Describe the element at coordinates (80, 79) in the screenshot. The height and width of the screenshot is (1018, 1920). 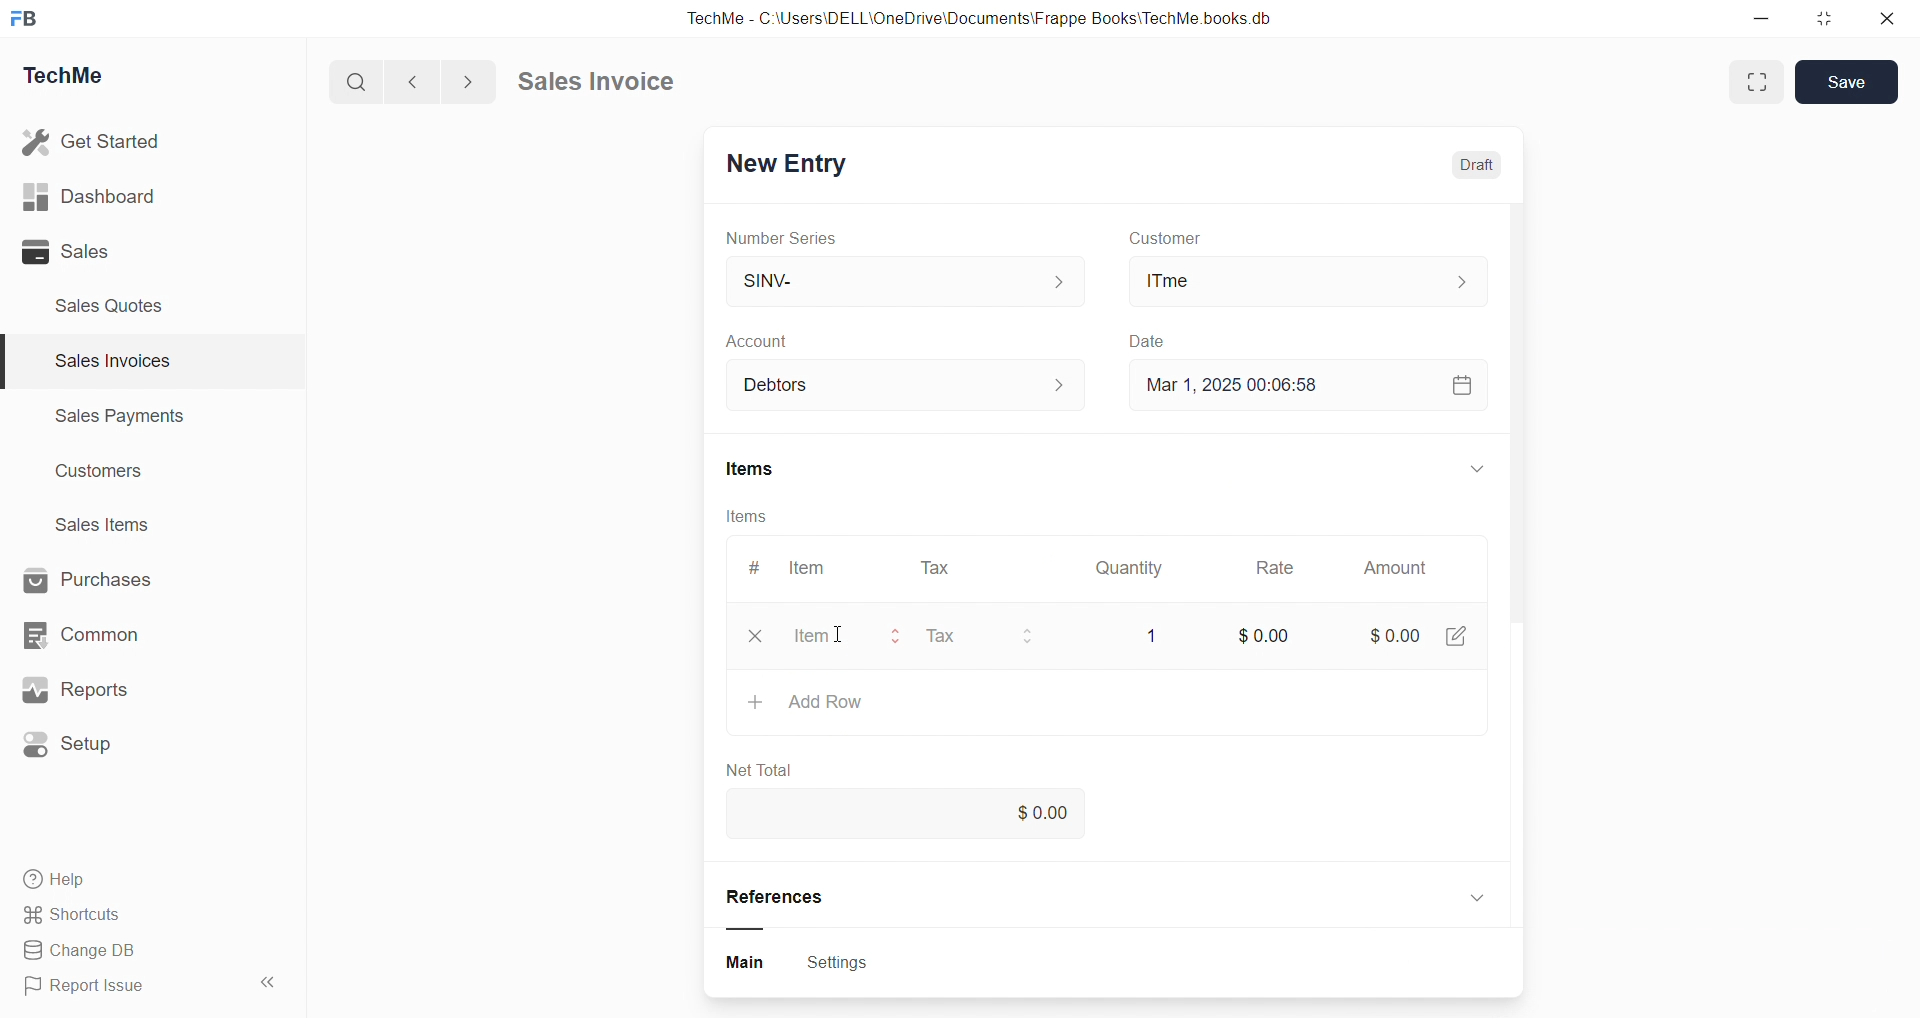
I see `TechMe` at that location.